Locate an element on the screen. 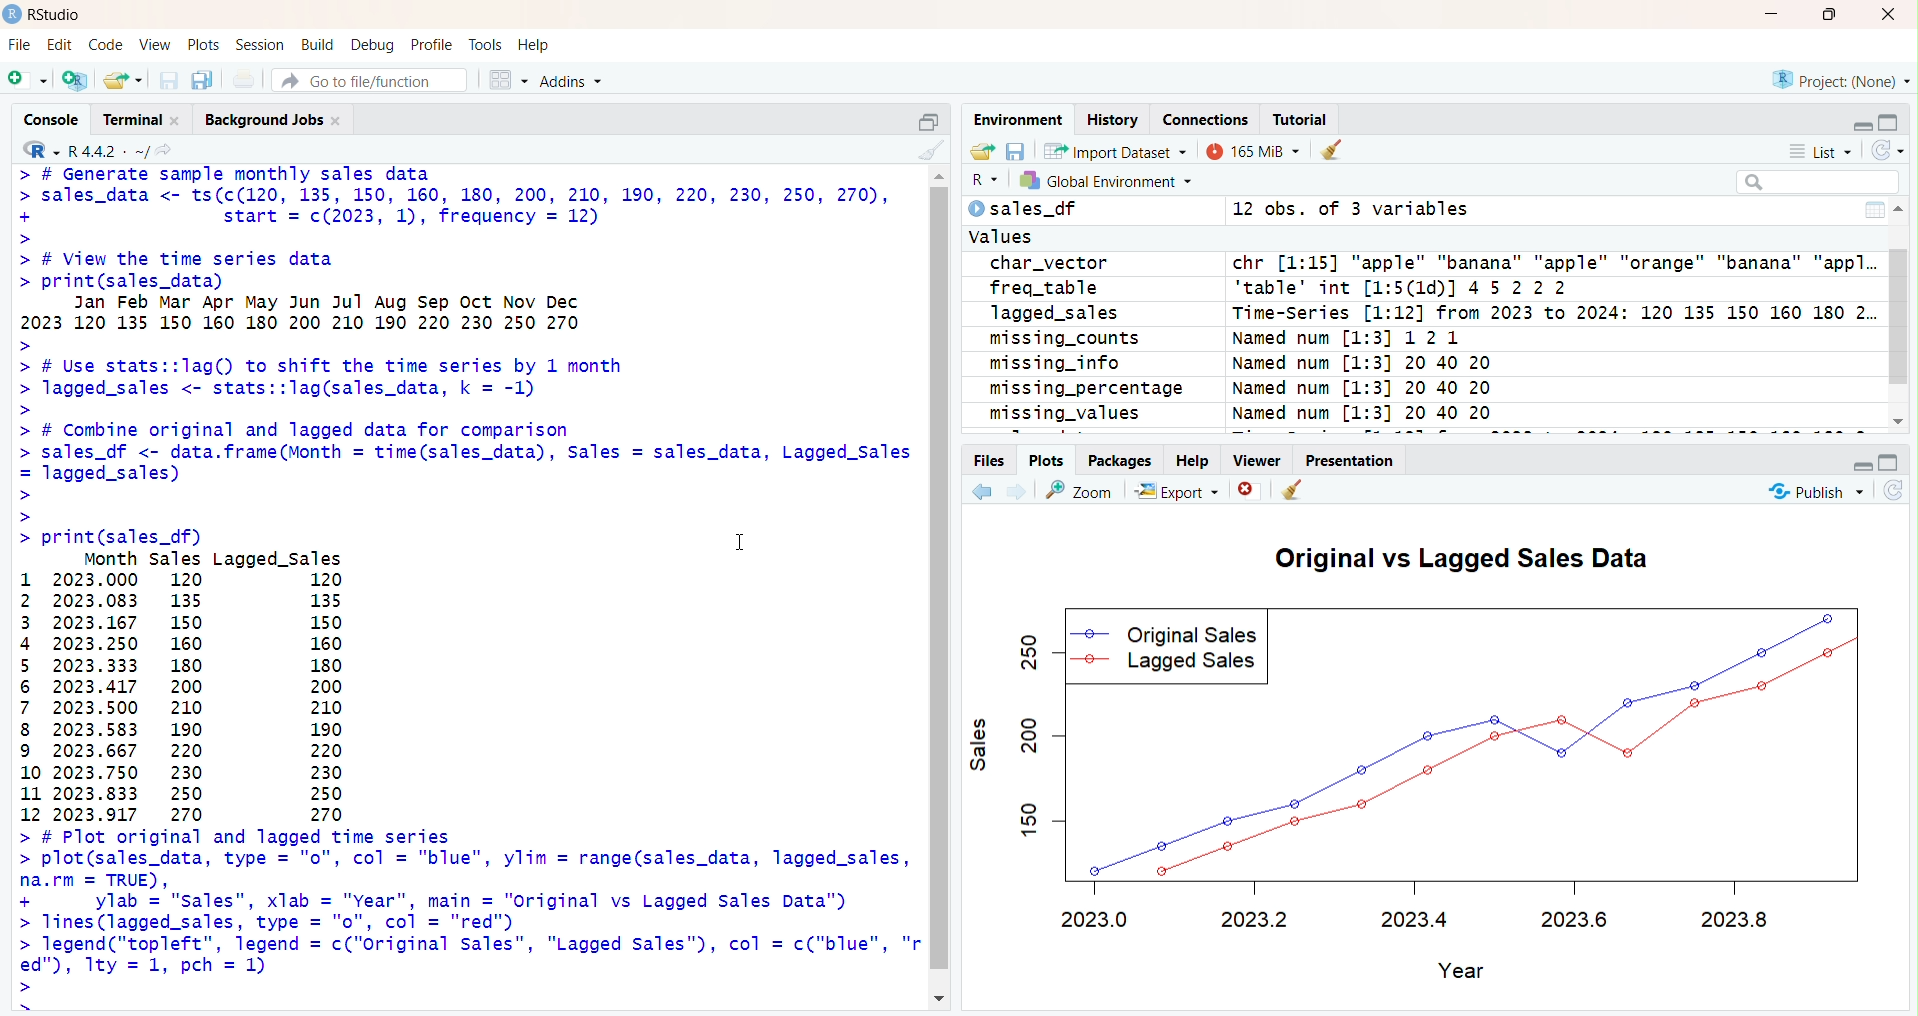  sales is located at coordinates (982, 748).